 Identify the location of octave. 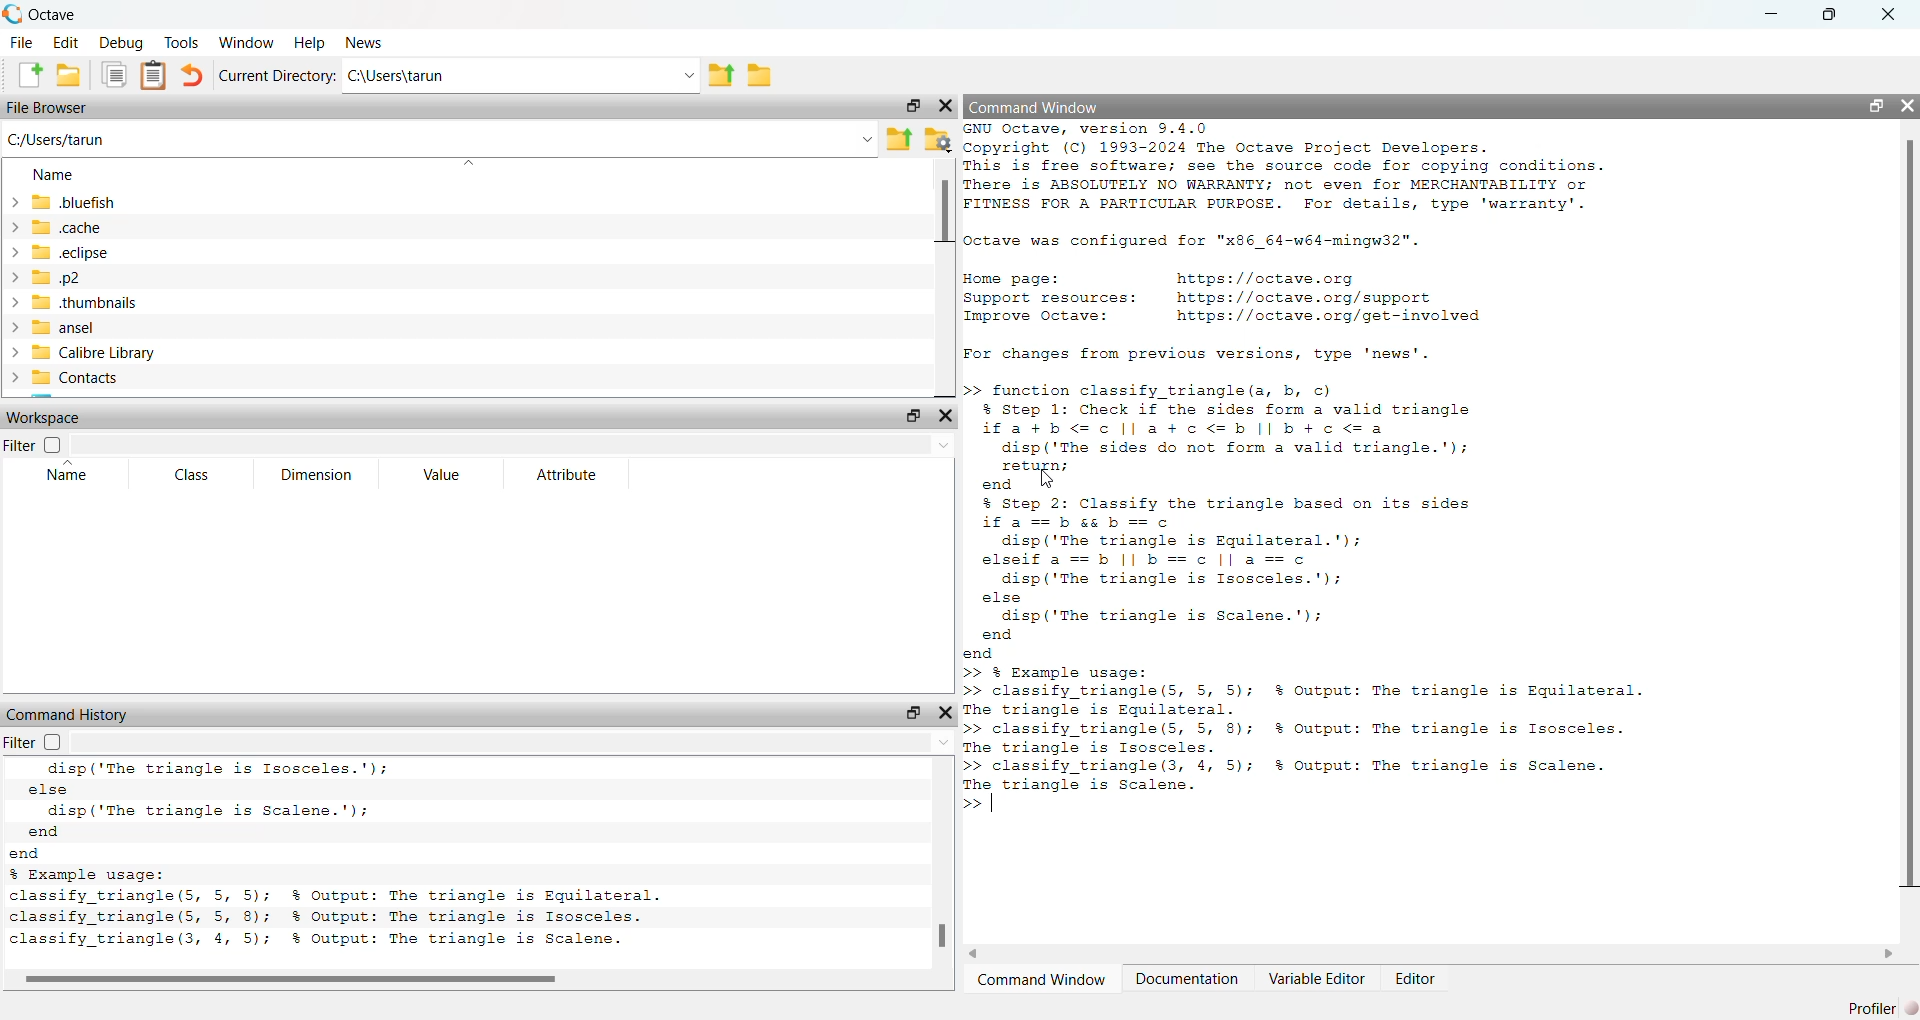
(69, 12).